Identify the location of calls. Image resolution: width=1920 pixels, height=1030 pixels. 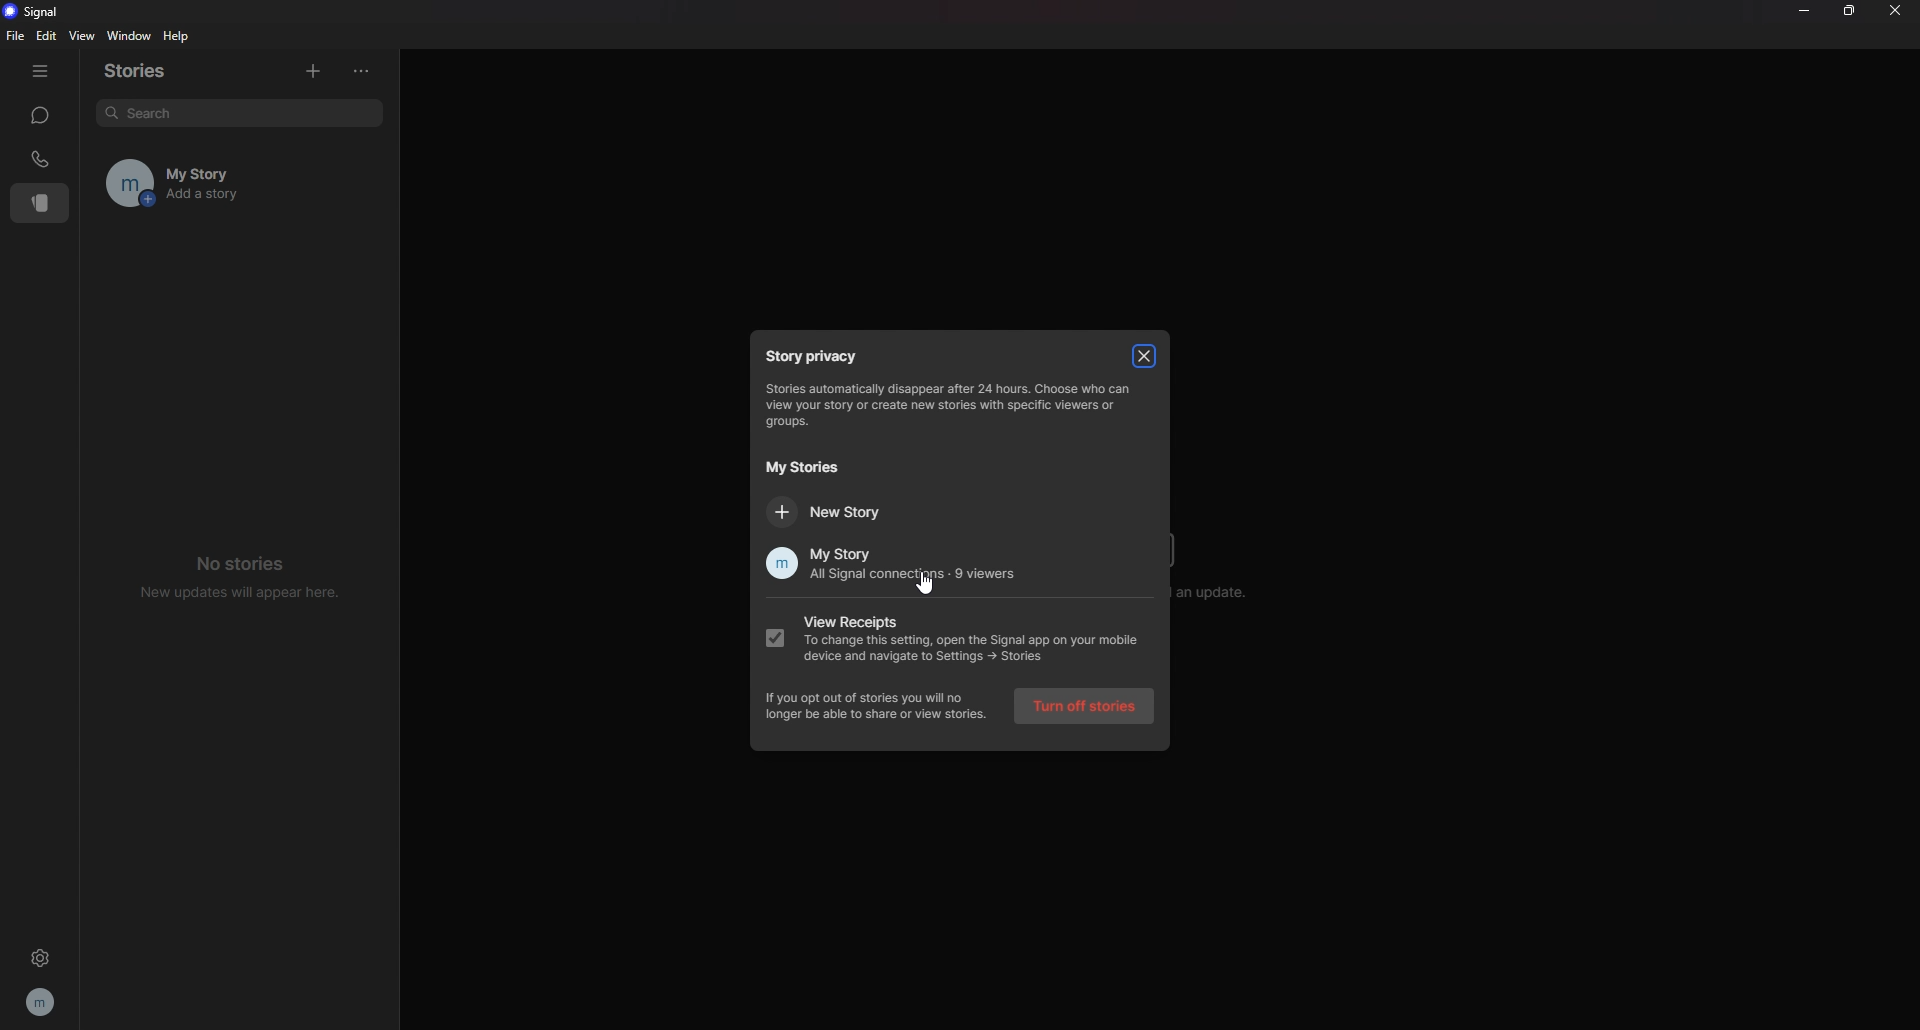
(41, 159).